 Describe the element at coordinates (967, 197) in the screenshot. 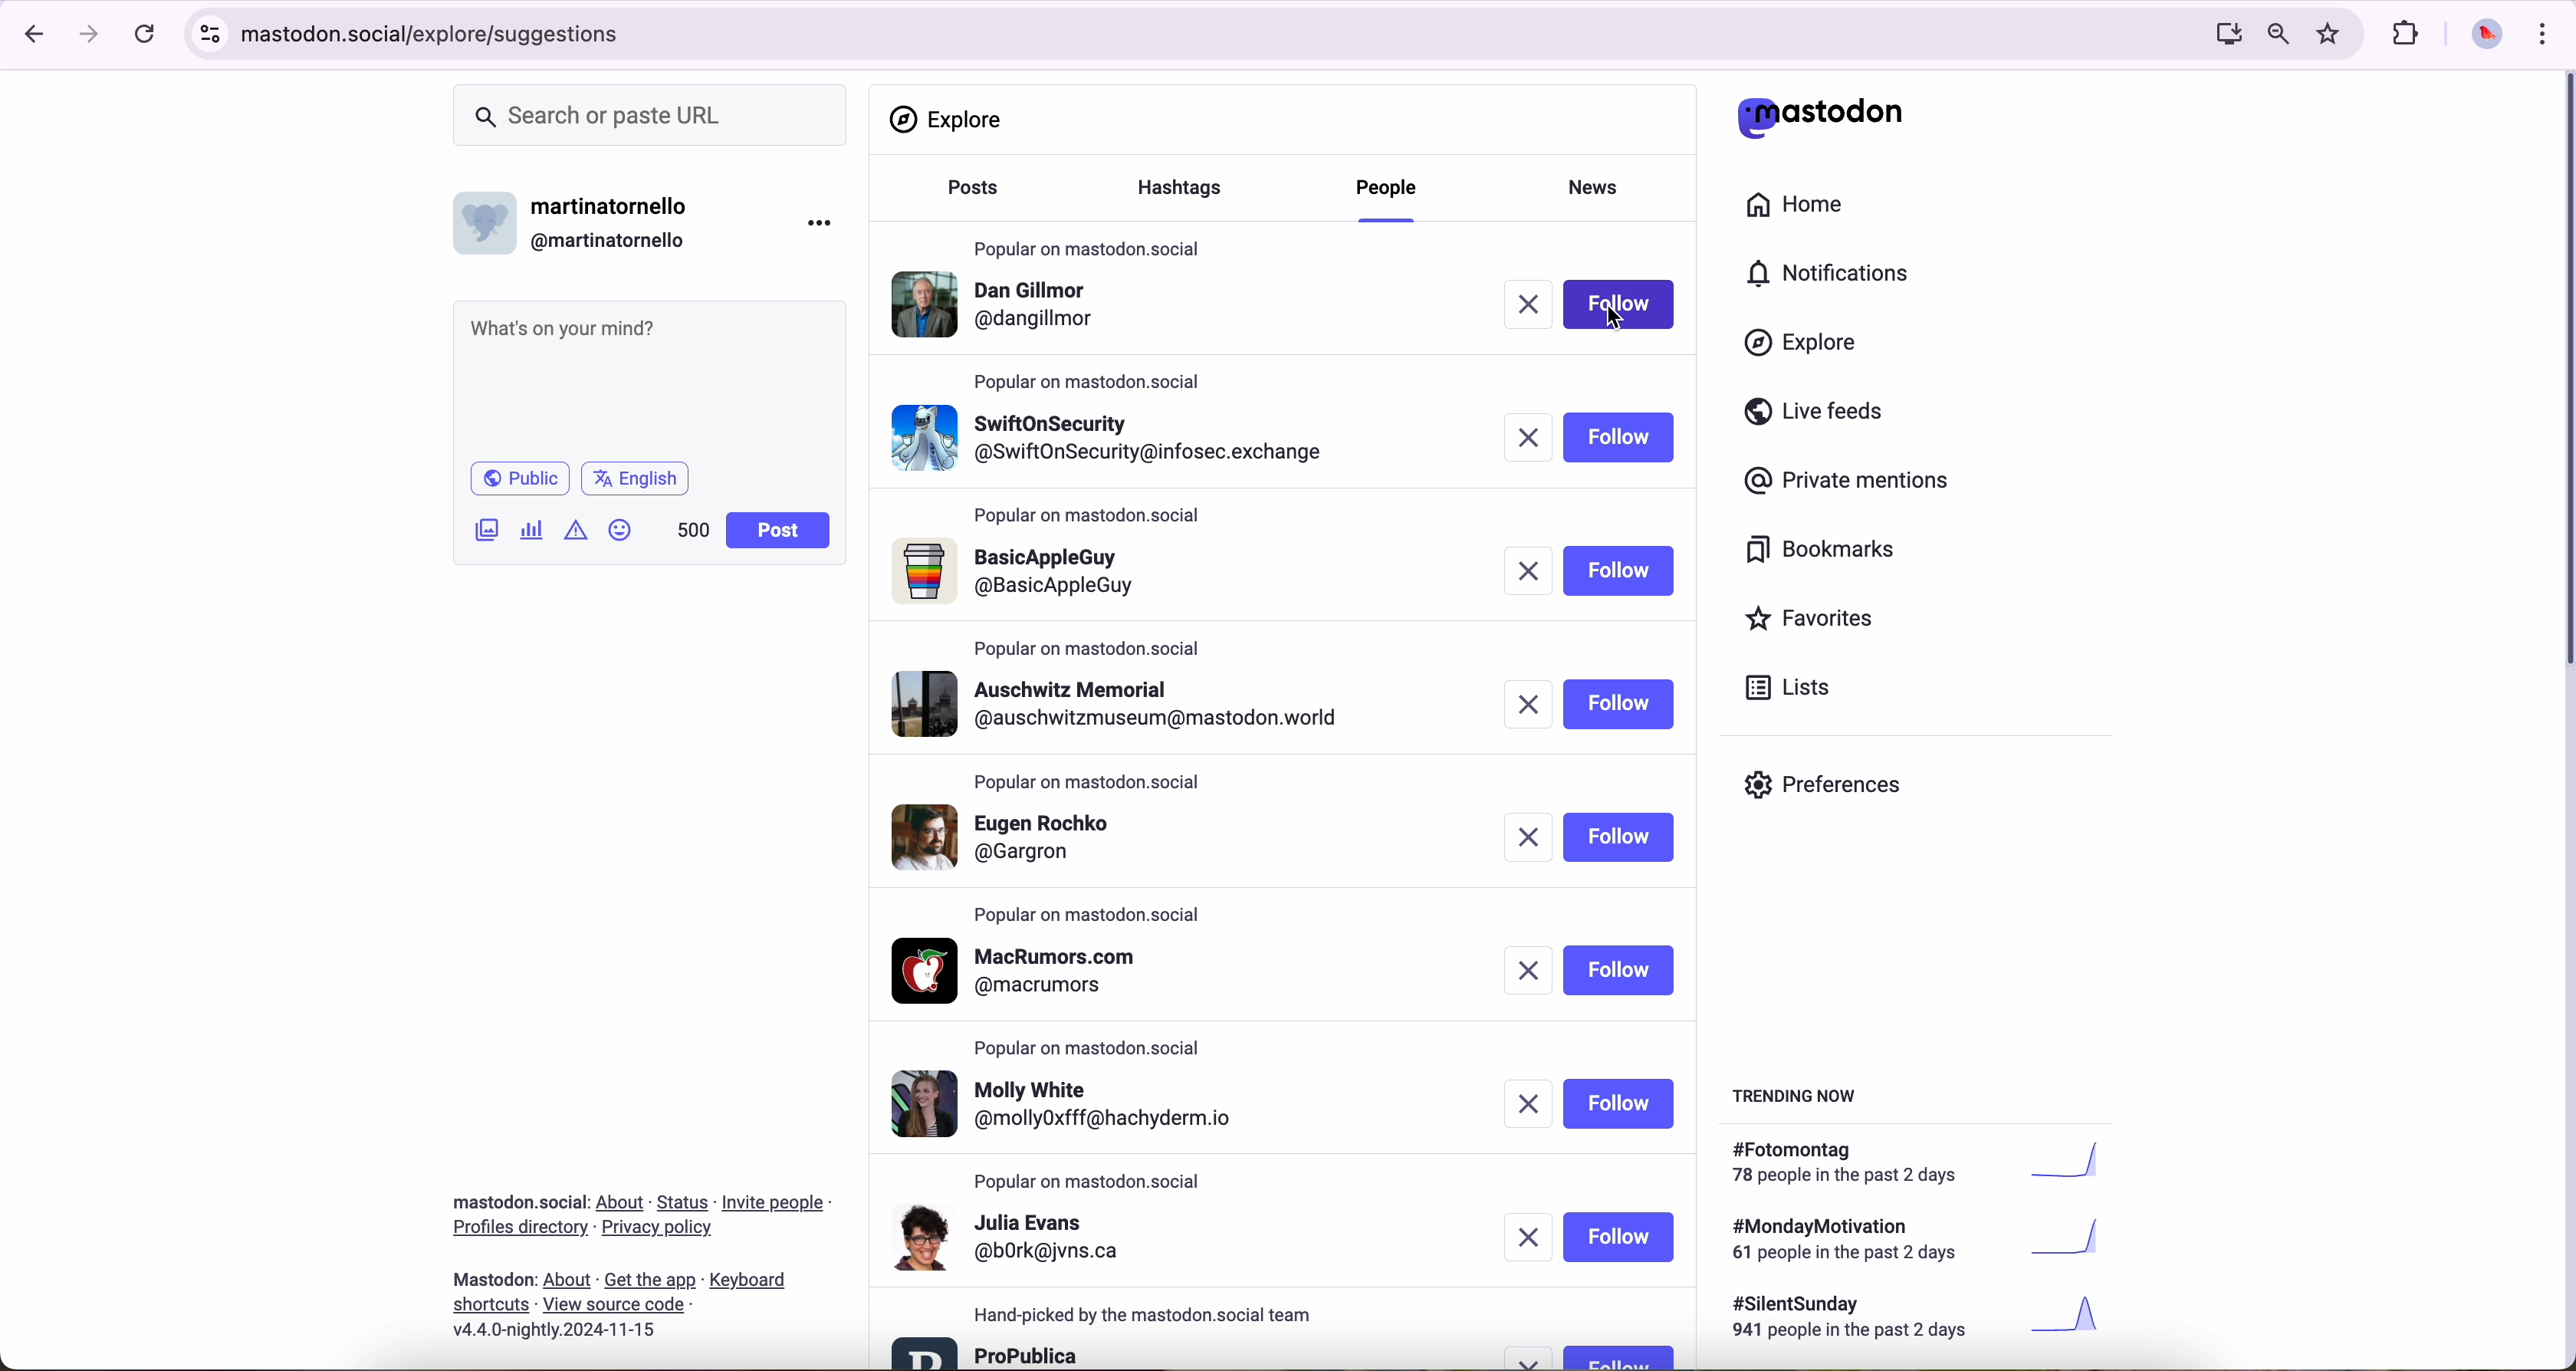

I see `posts` at that location.